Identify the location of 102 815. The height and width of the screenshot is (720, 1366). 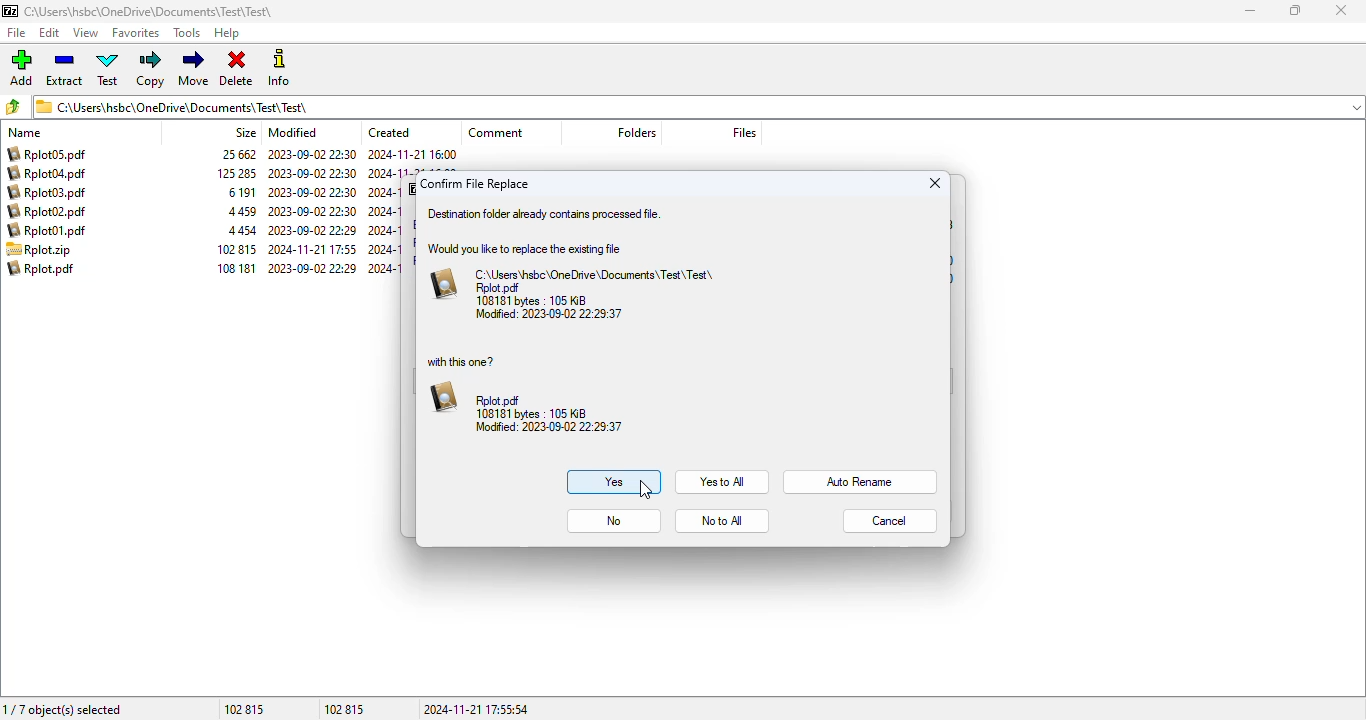
(237, 250).